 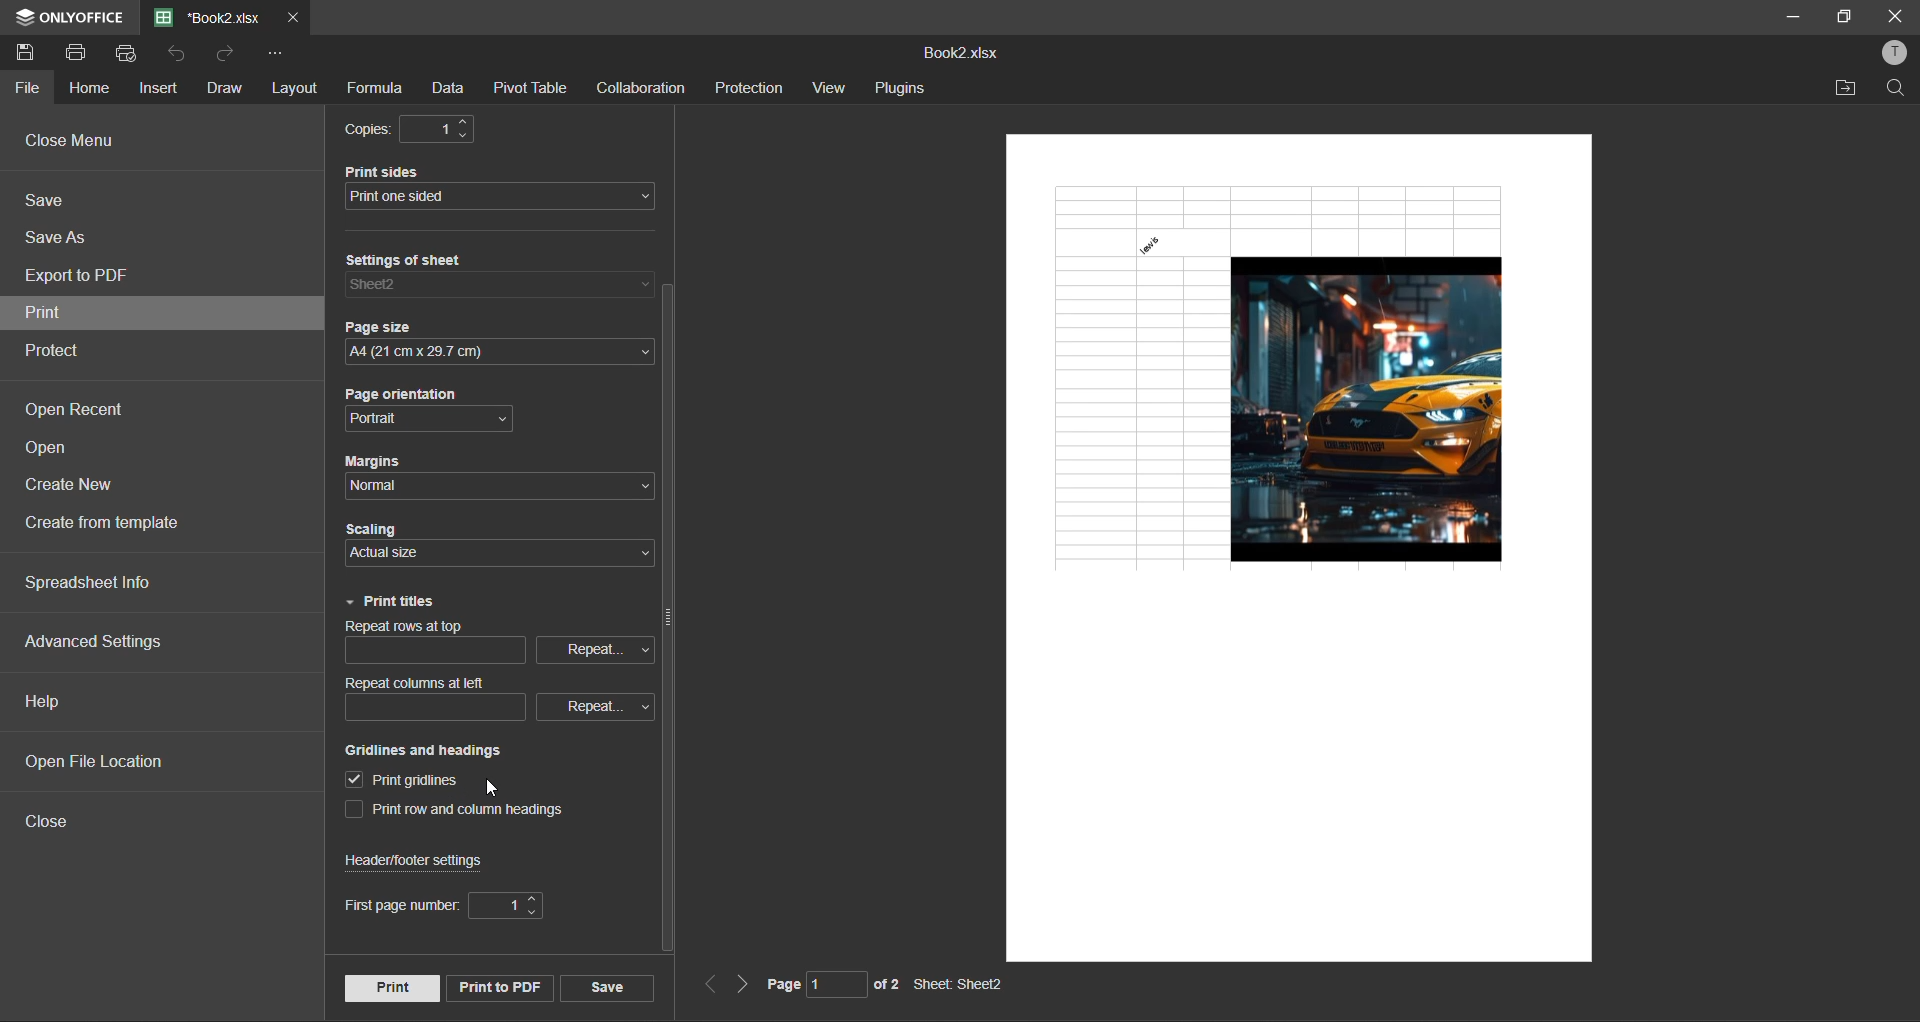 I want to click on minimize, so click(x=1792, y=19).